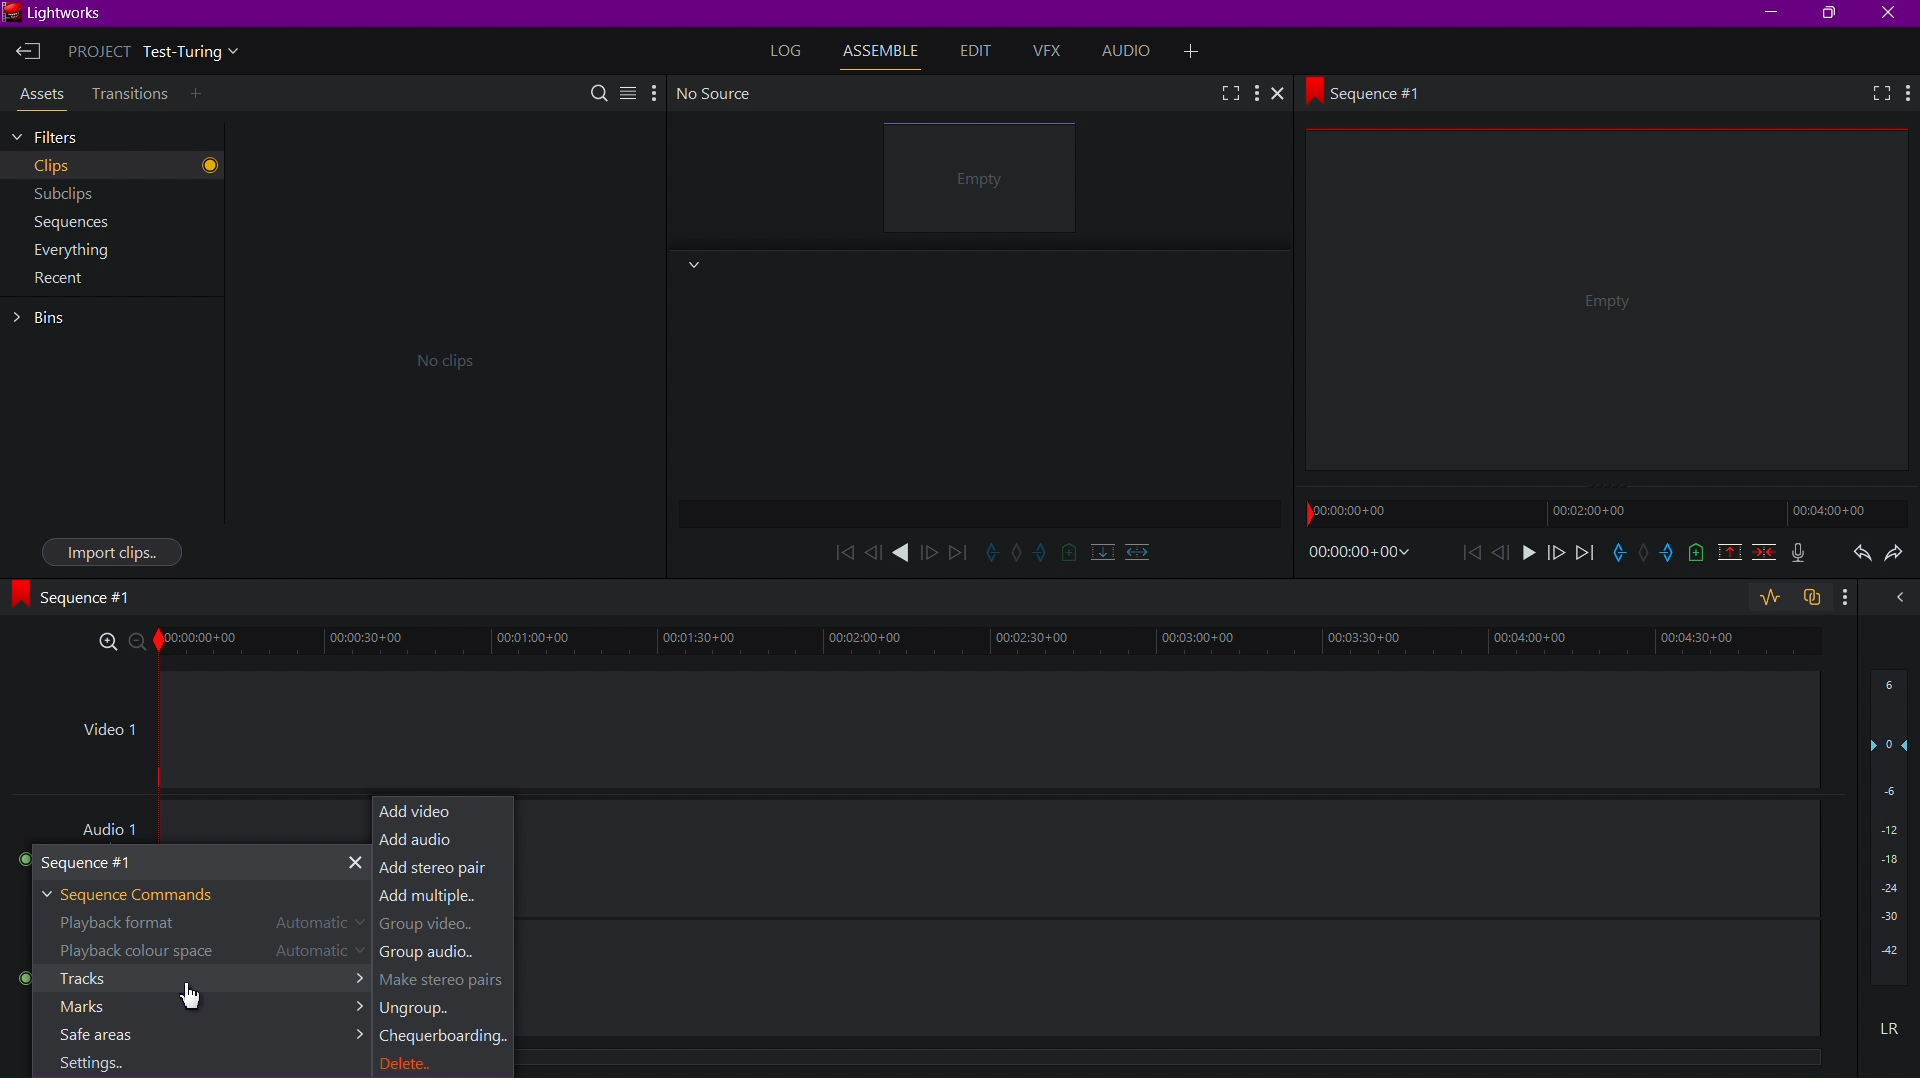 This screenshot has height=1078, width=1920. What do you see at coordinates (160, 54) in the screenshot?
I see `Project` at bounding box center [160, 54].